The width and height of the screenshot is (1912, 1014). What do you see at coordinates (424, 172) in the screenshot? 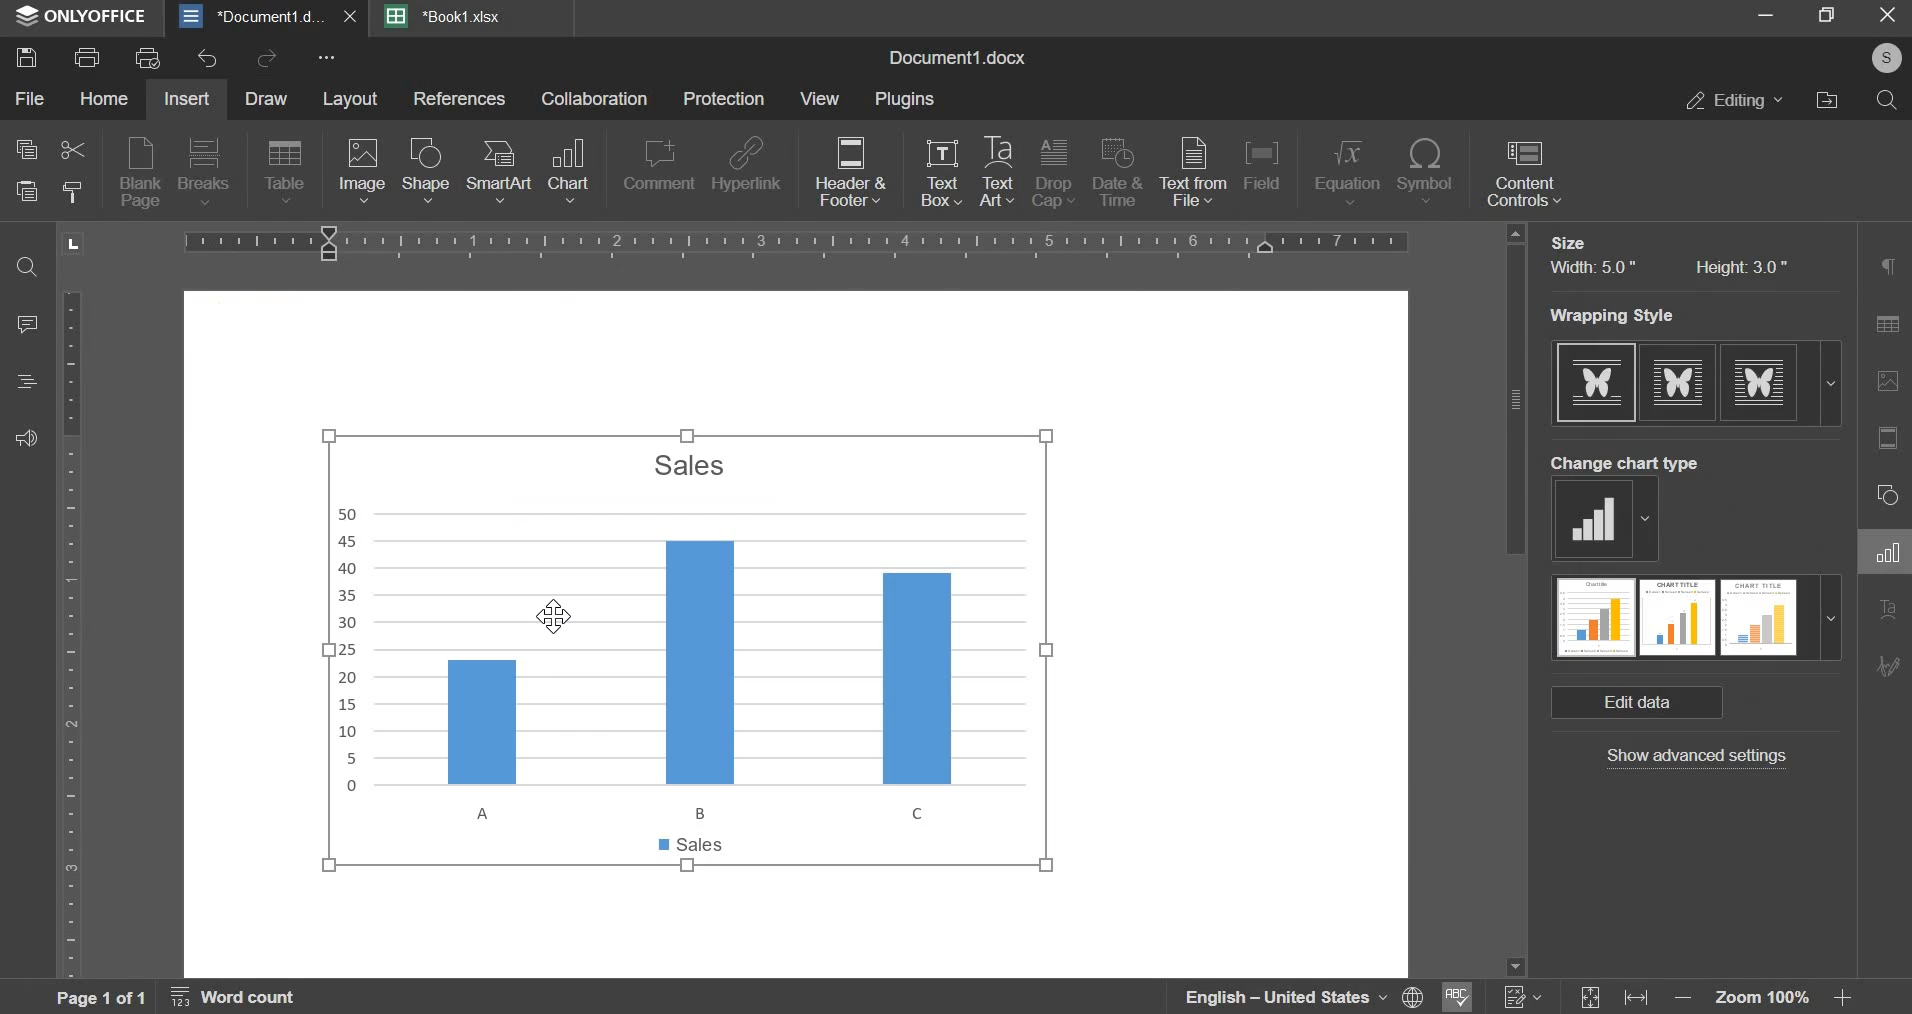
I see `shape` at bounding box center [424, 172].